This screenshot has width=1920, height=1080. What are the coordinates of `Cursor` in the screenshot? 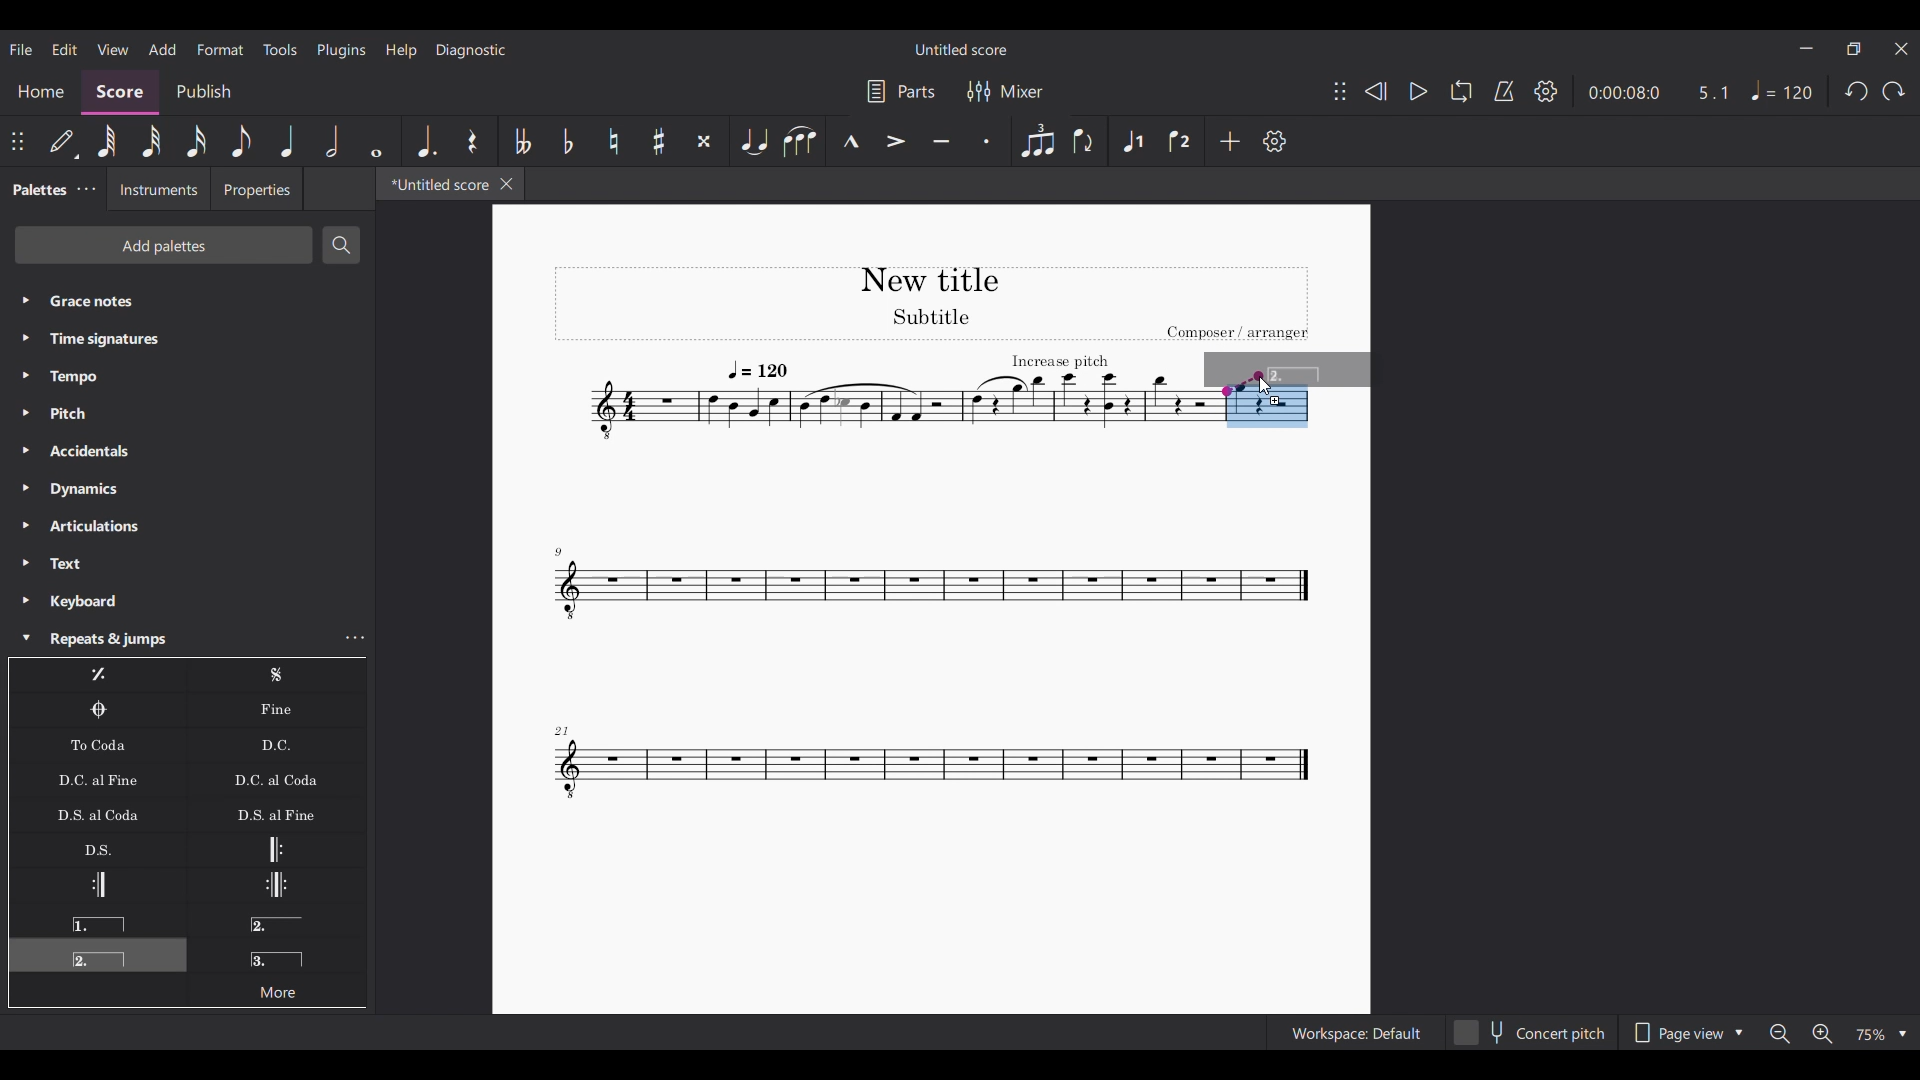 It's located at (1266, 385).